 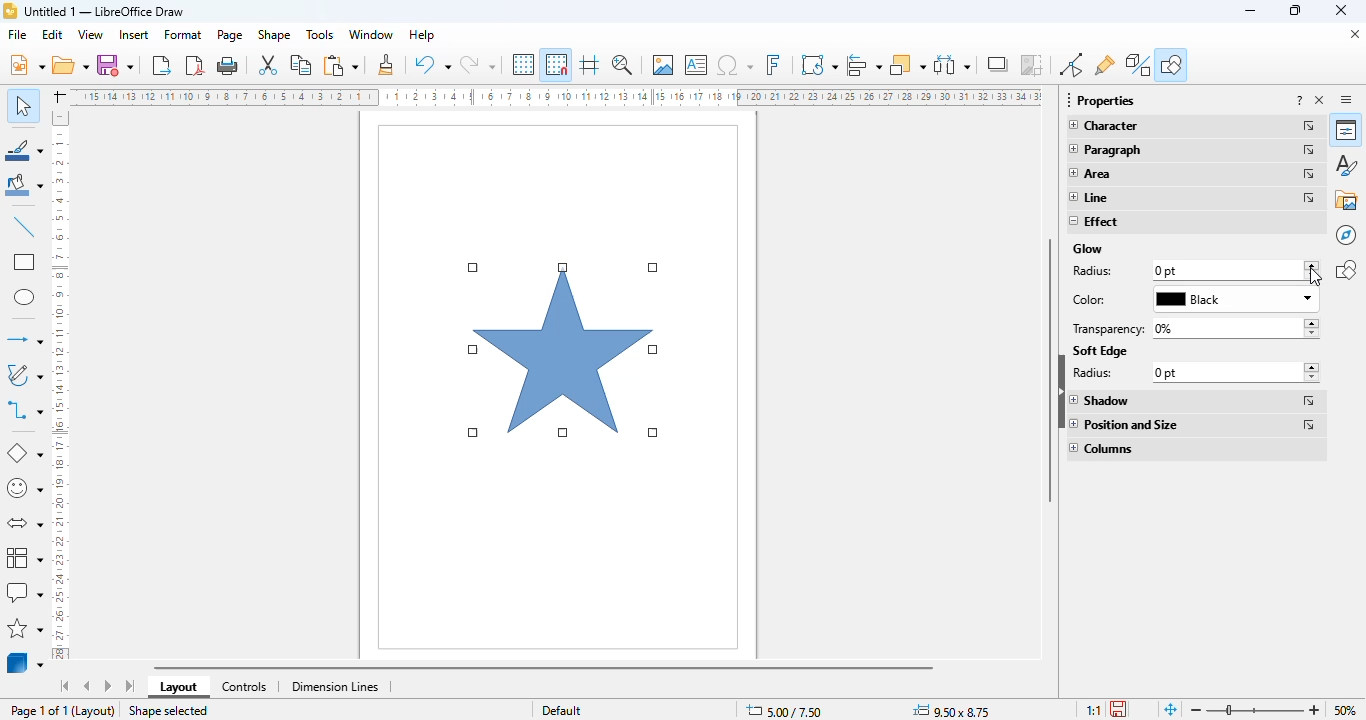 What do you see at coordinates (1310, 175) in the screenshot?
I see `more options` at bounding box center [1310, 175].